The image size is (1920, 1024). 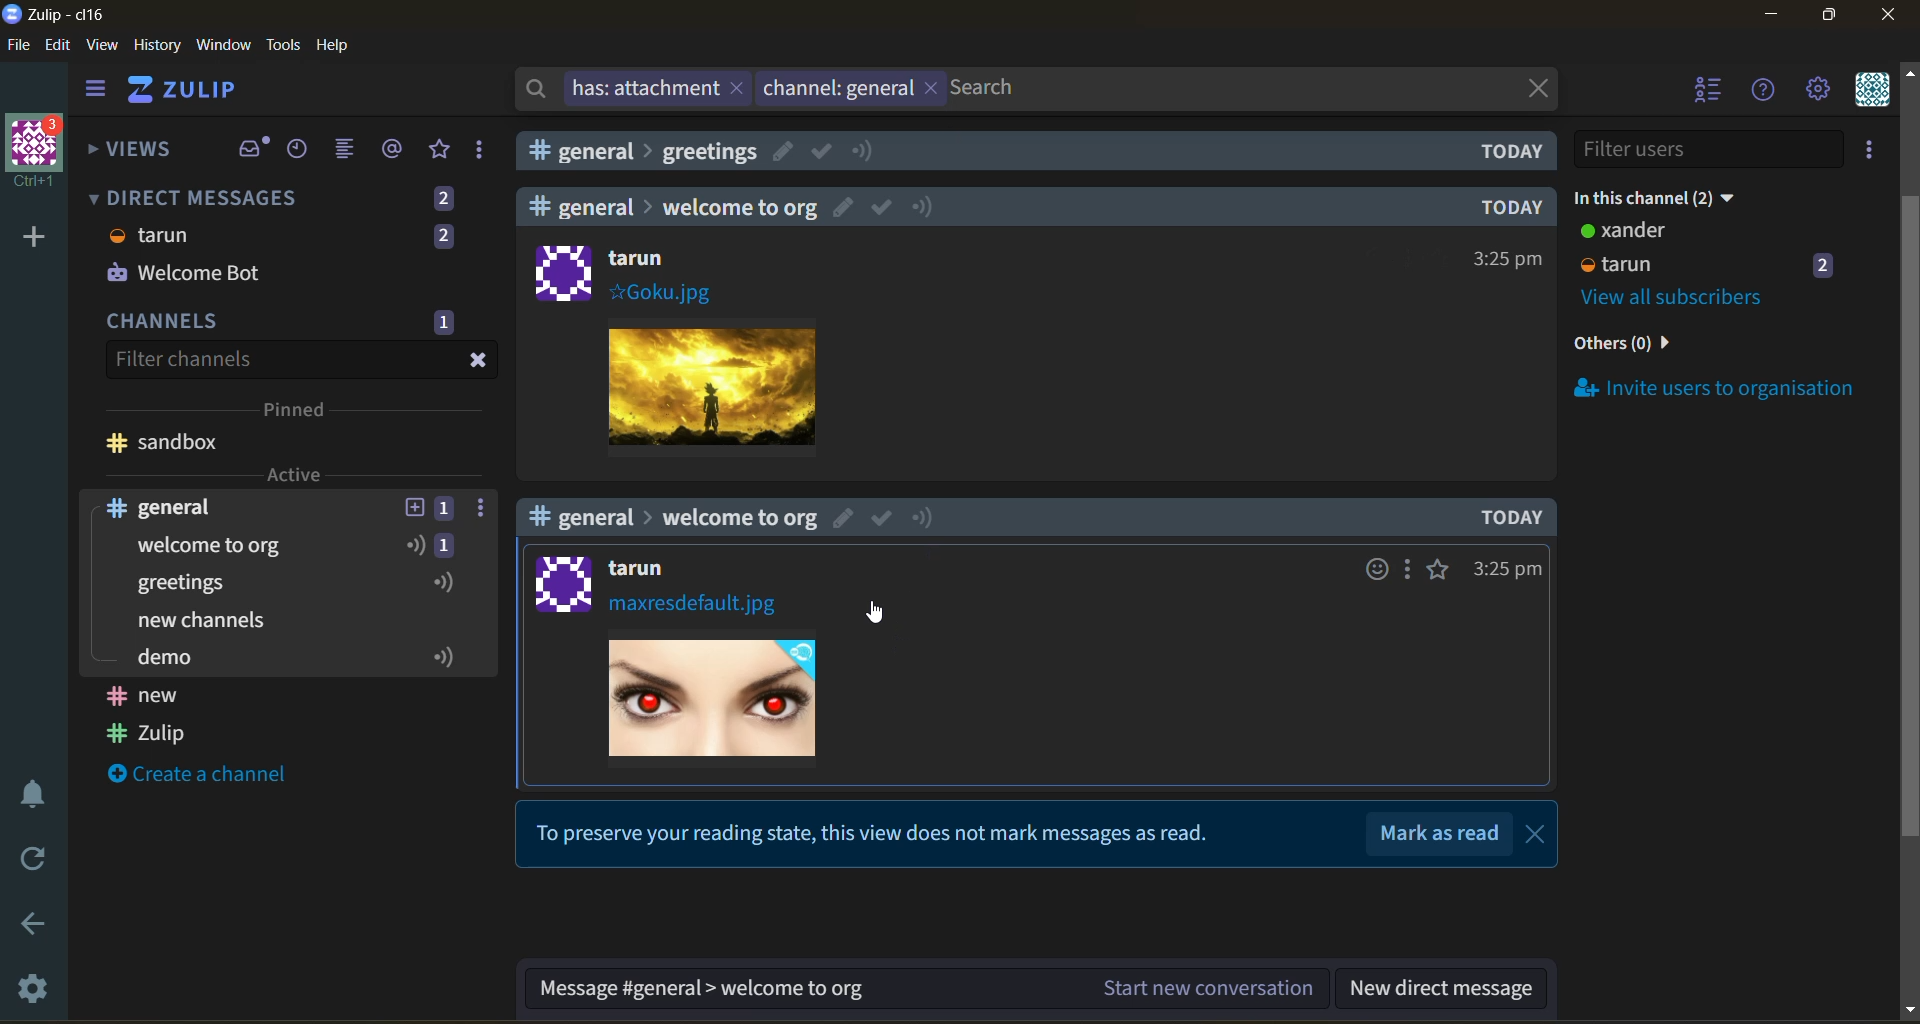 What do you see at coordinates (449, 582) in the screenshot?
I see `icon` at bounding box center [449, 582].